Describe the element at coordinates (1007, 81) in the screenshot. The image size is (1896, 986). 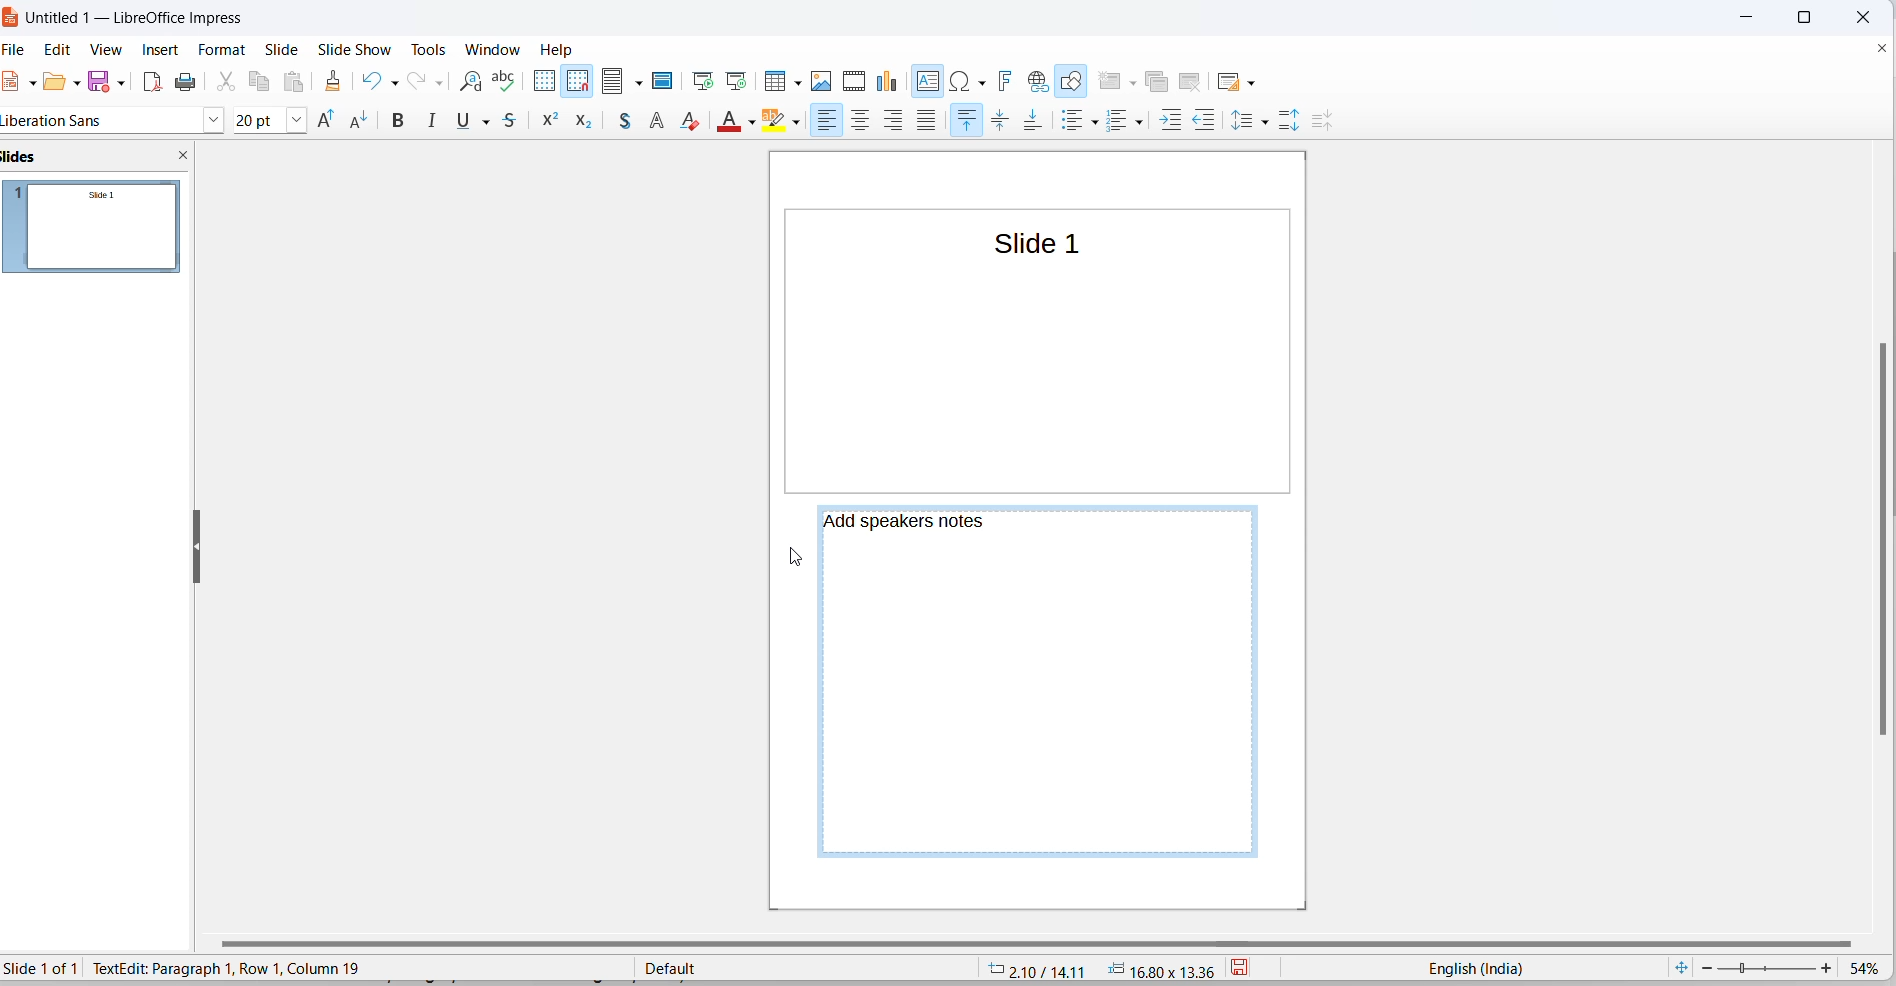
I see `insert fontwork text` at that location.